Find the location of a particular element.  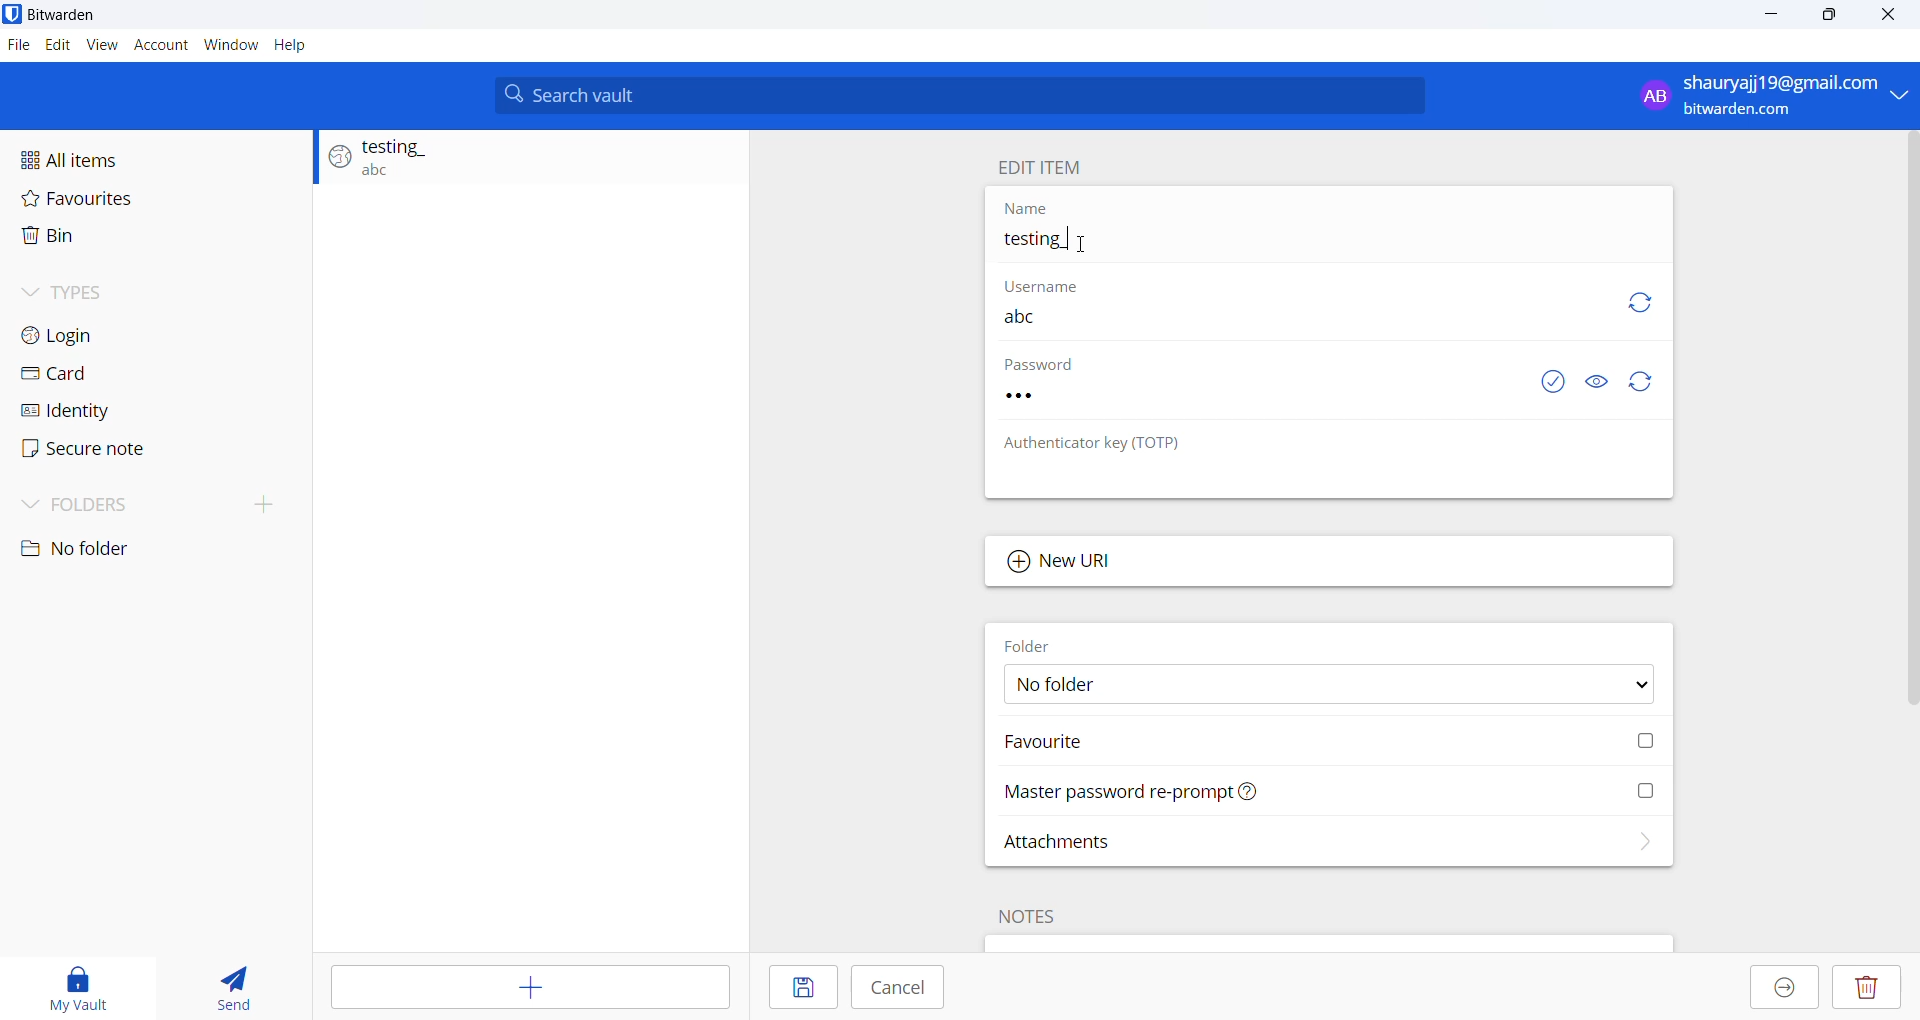

maximise is located at coordinates (1831, 19).